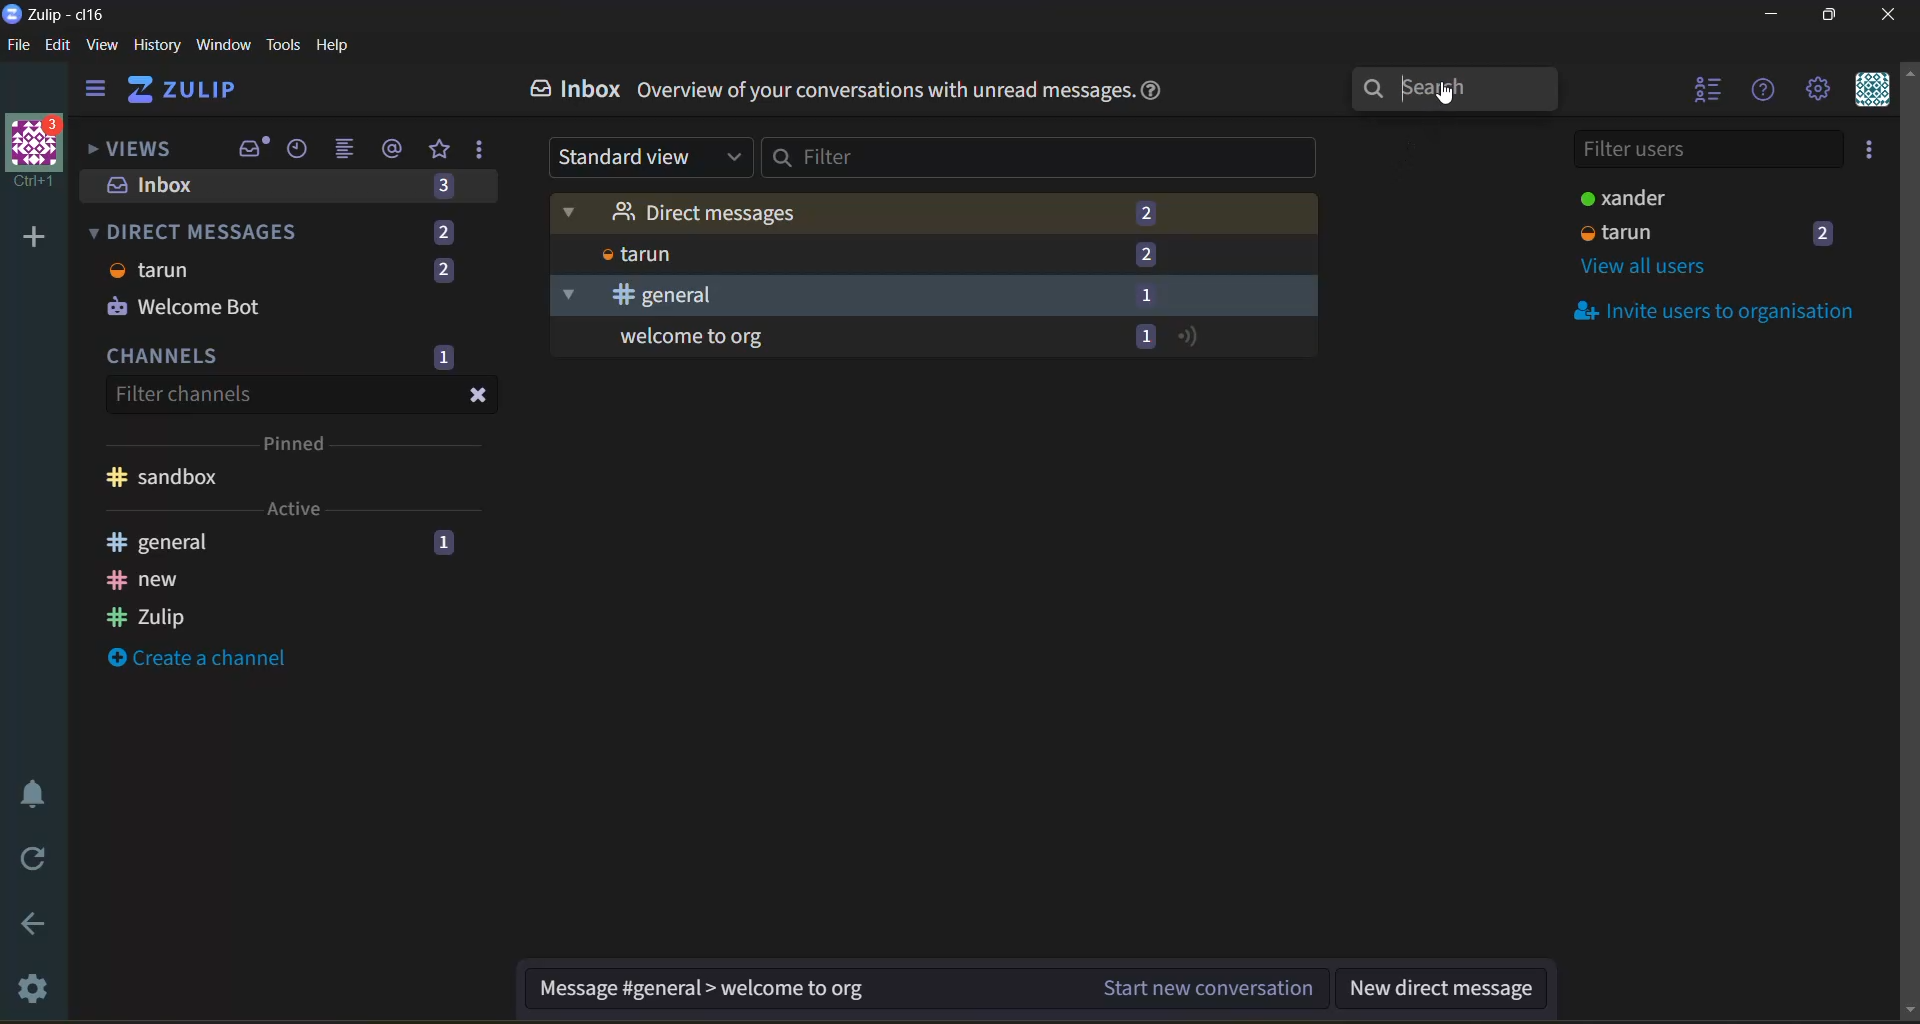 Image resolution: width=1920 pixels, height=1024 pixels. What do you see at coordinates (1192, 338) in the screenshot?
I see `icon` at bounding box center [1192, 338].